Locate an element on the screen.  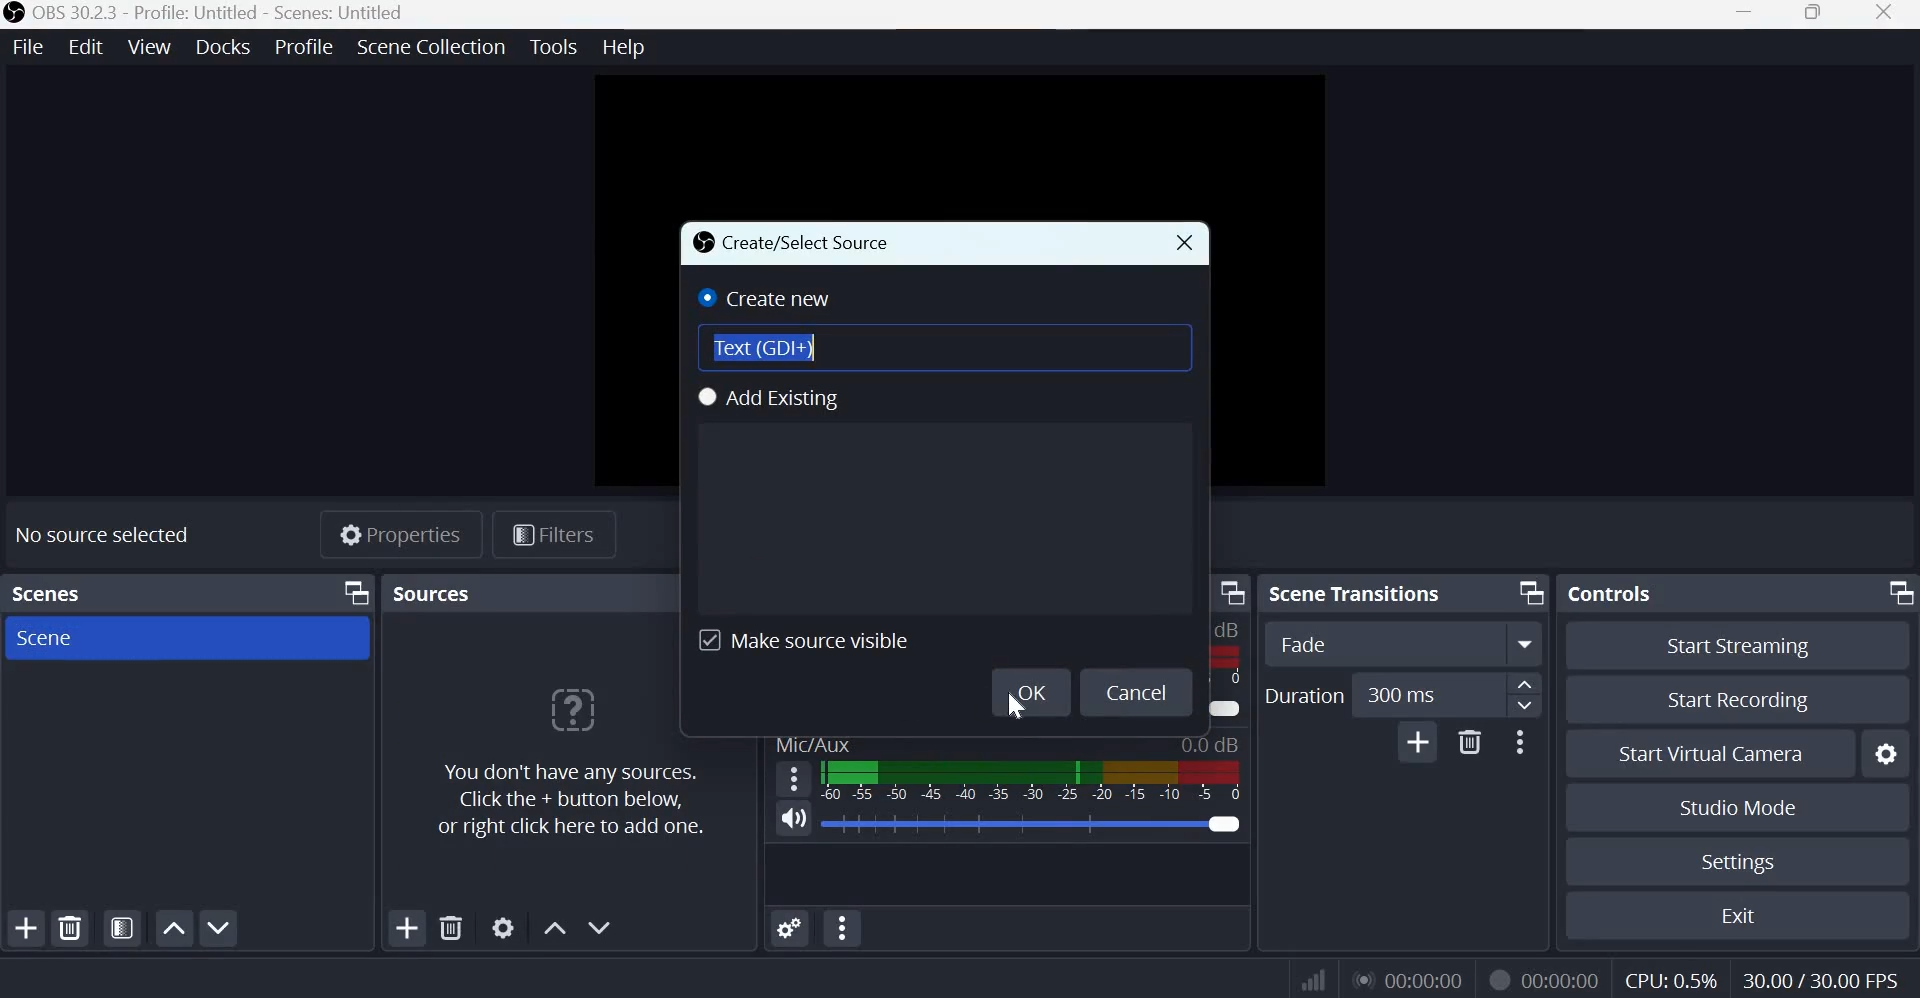
Docks is located at coordinates (223, 47).